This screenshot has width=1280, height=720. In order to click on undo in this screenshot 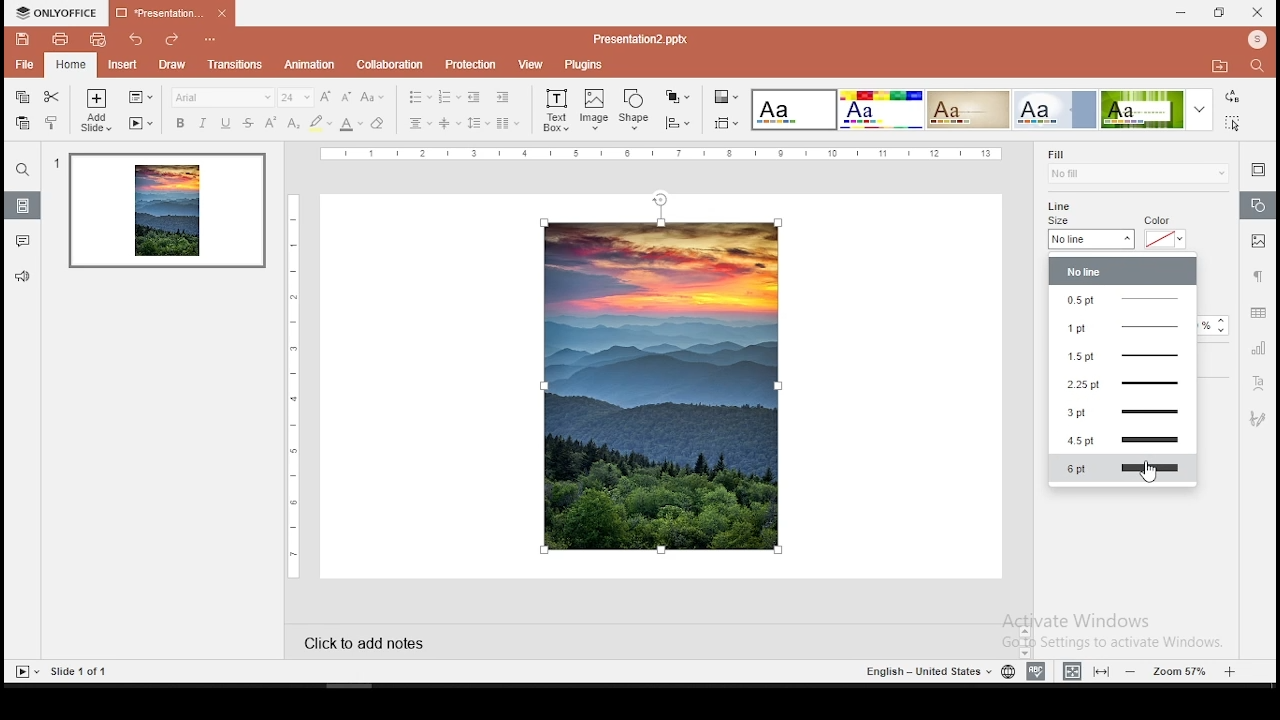, I will do `click(135, 42)`.